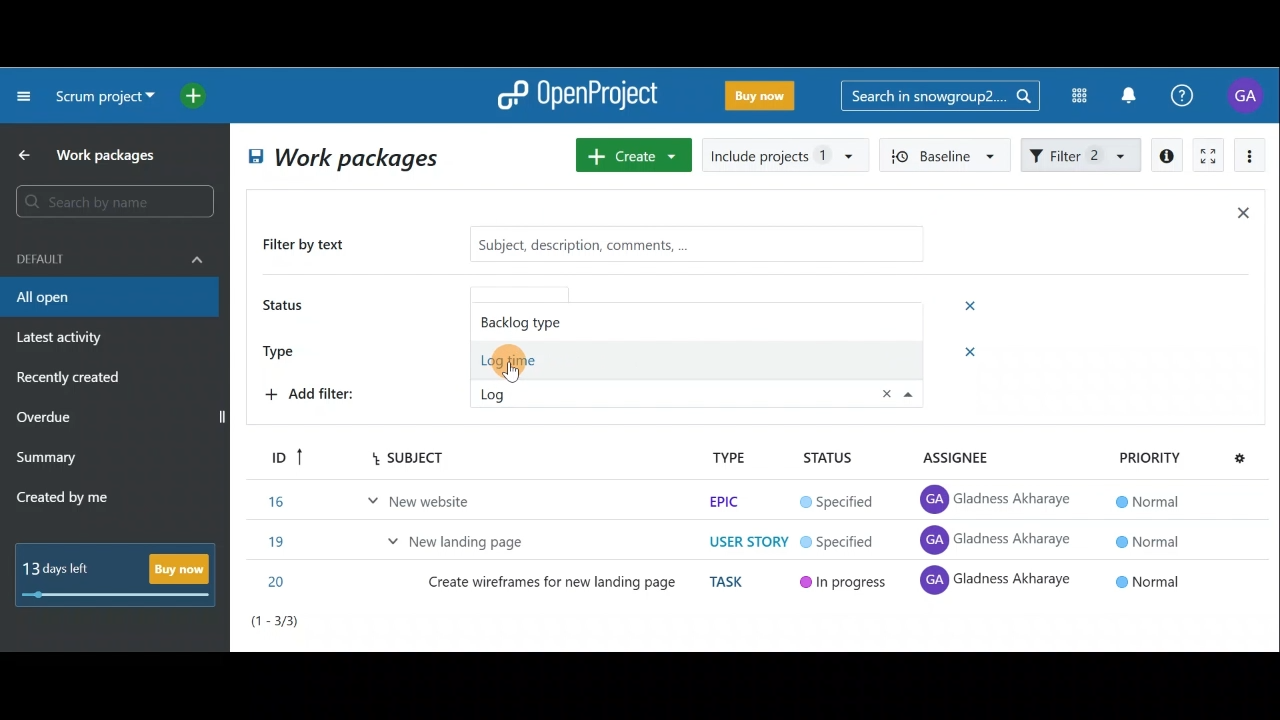 The image size is (1280, 720). What do you see at coordinates (786, 154) in the screenshot?
I see `include projects` at bounding box center [786, 154].